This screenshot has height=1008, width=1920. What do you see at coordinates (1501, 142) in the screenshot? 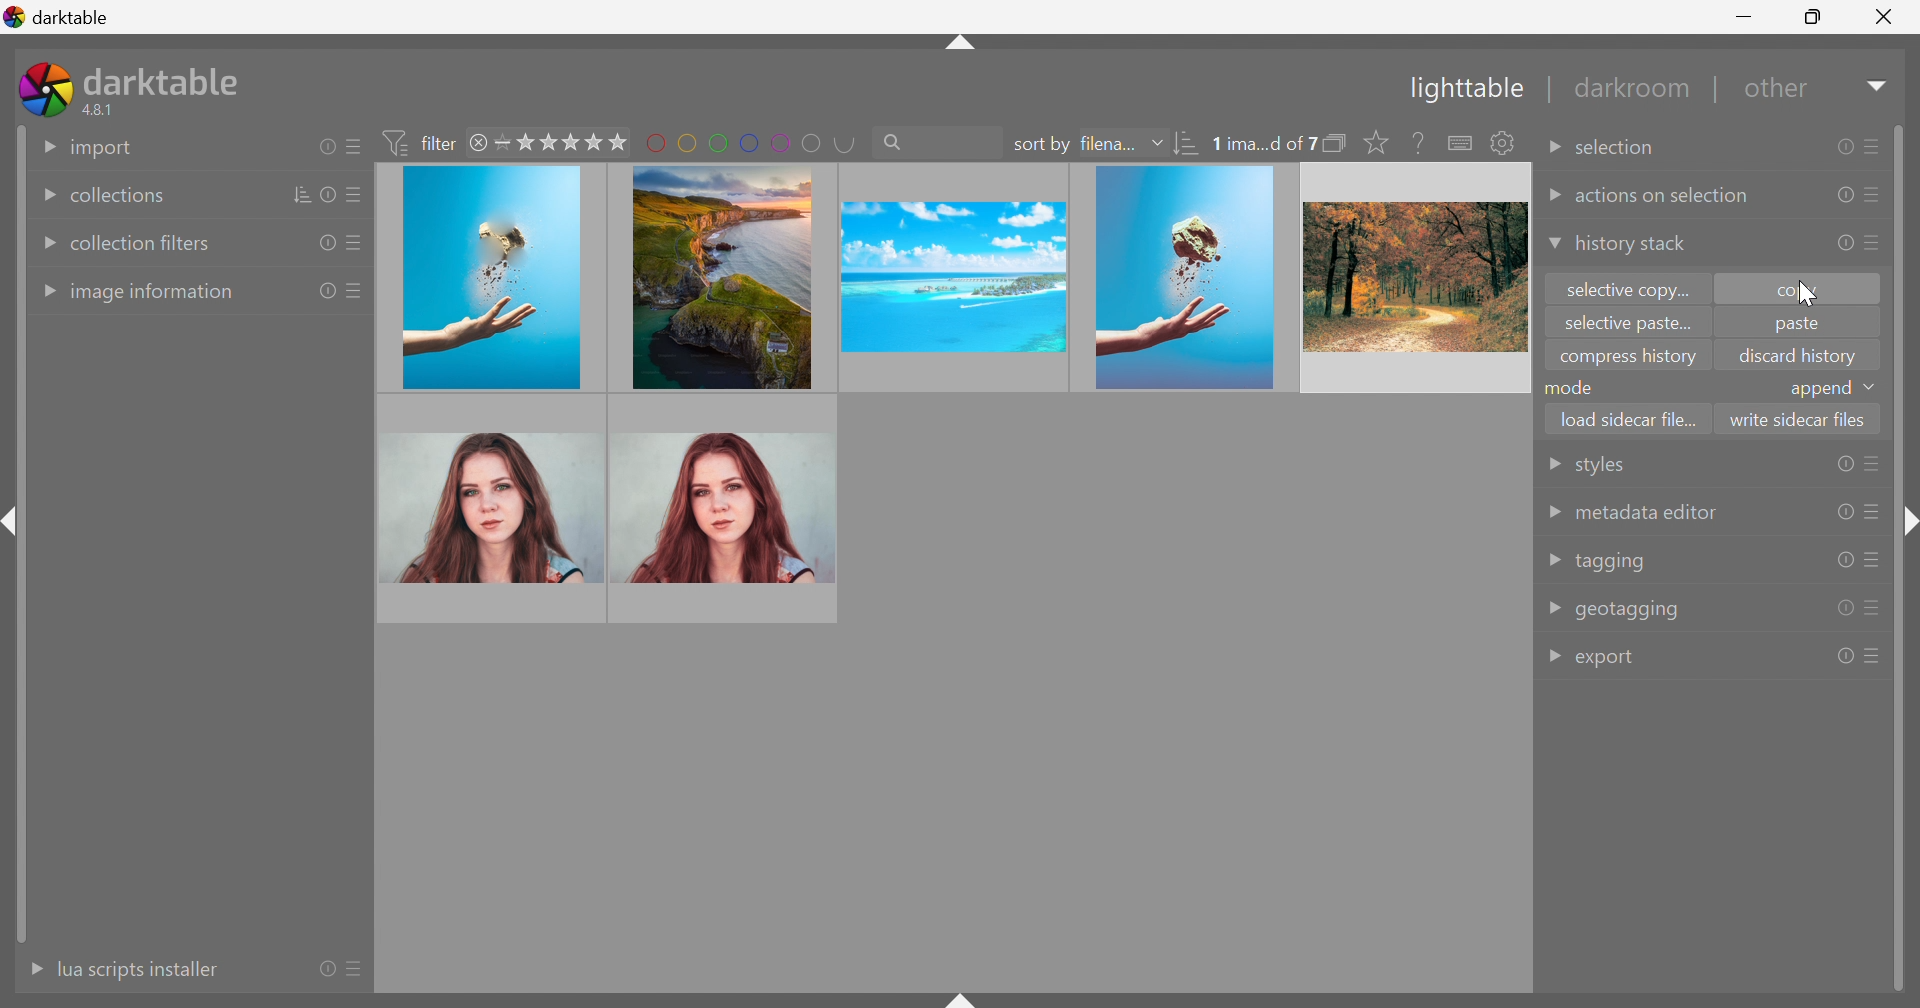
I see `show global preference` at bounding box center [1501, 142].